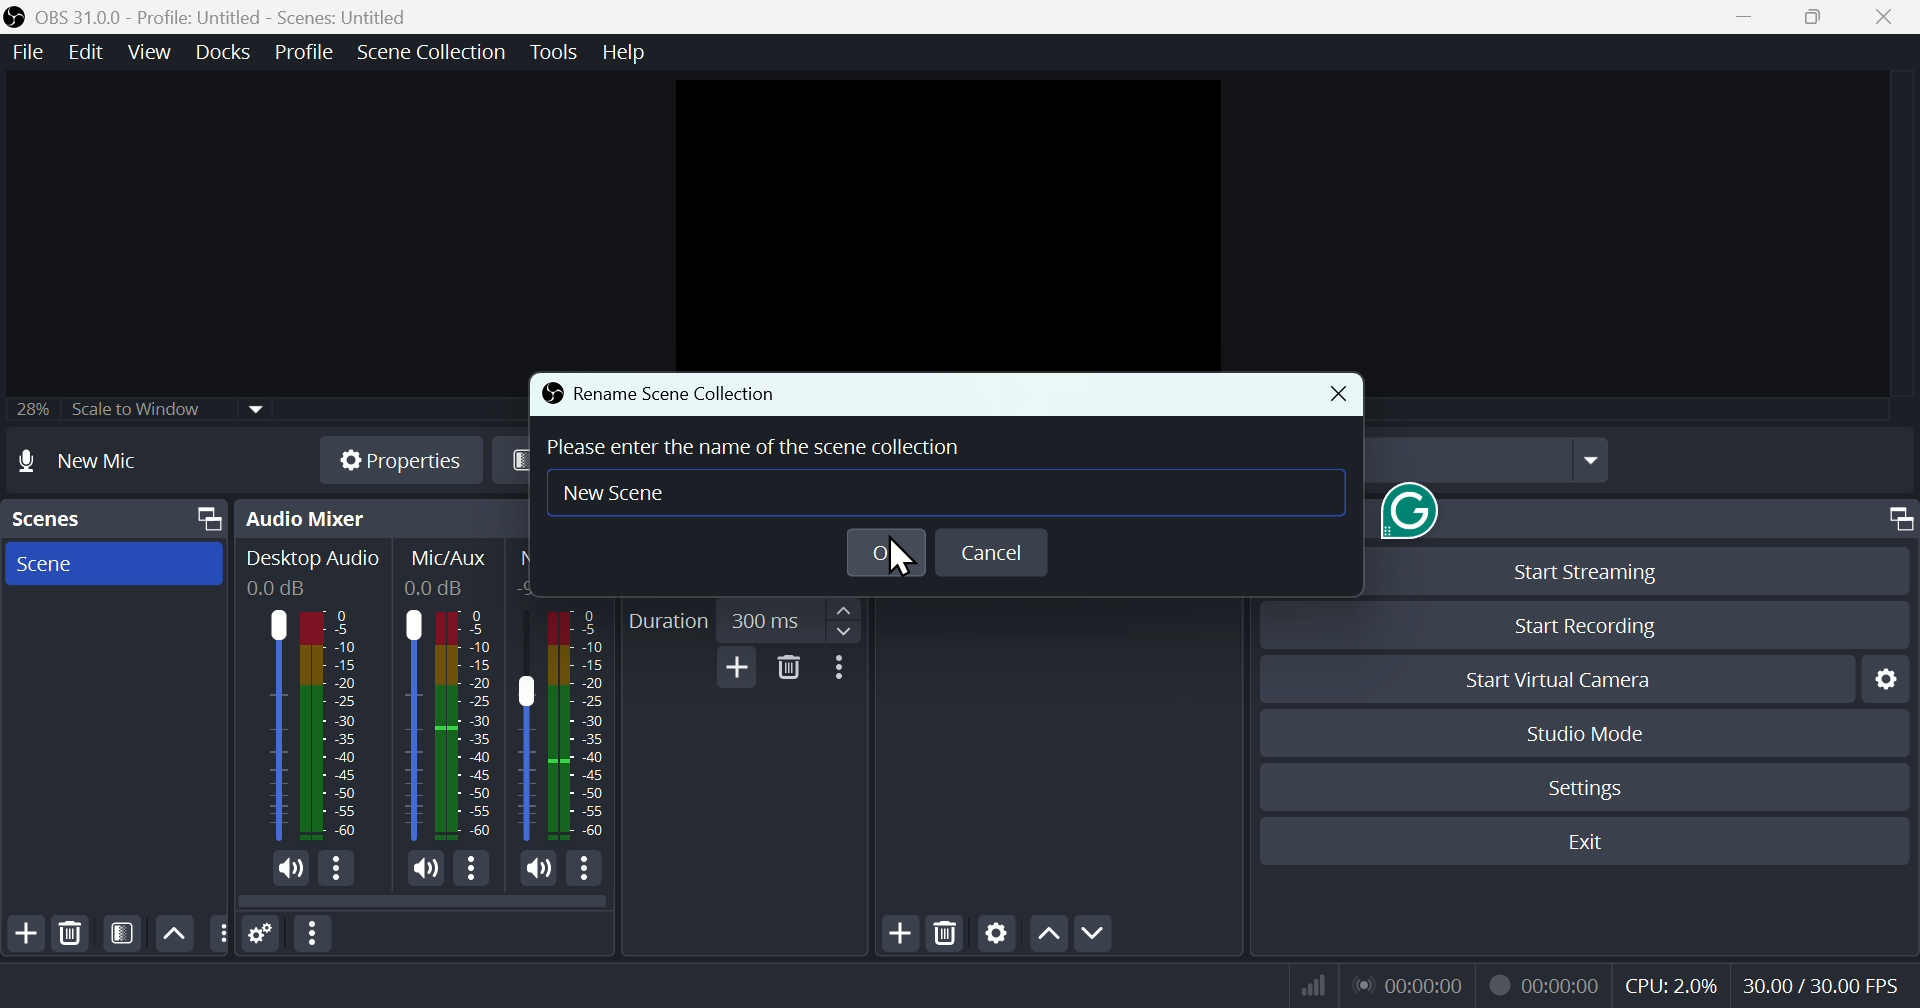 The image size is (1920, 1008). What do you see at coordinates (1404, 511) in the screenshot?
I see `Grammarly` at bounding box center [1404, 511].